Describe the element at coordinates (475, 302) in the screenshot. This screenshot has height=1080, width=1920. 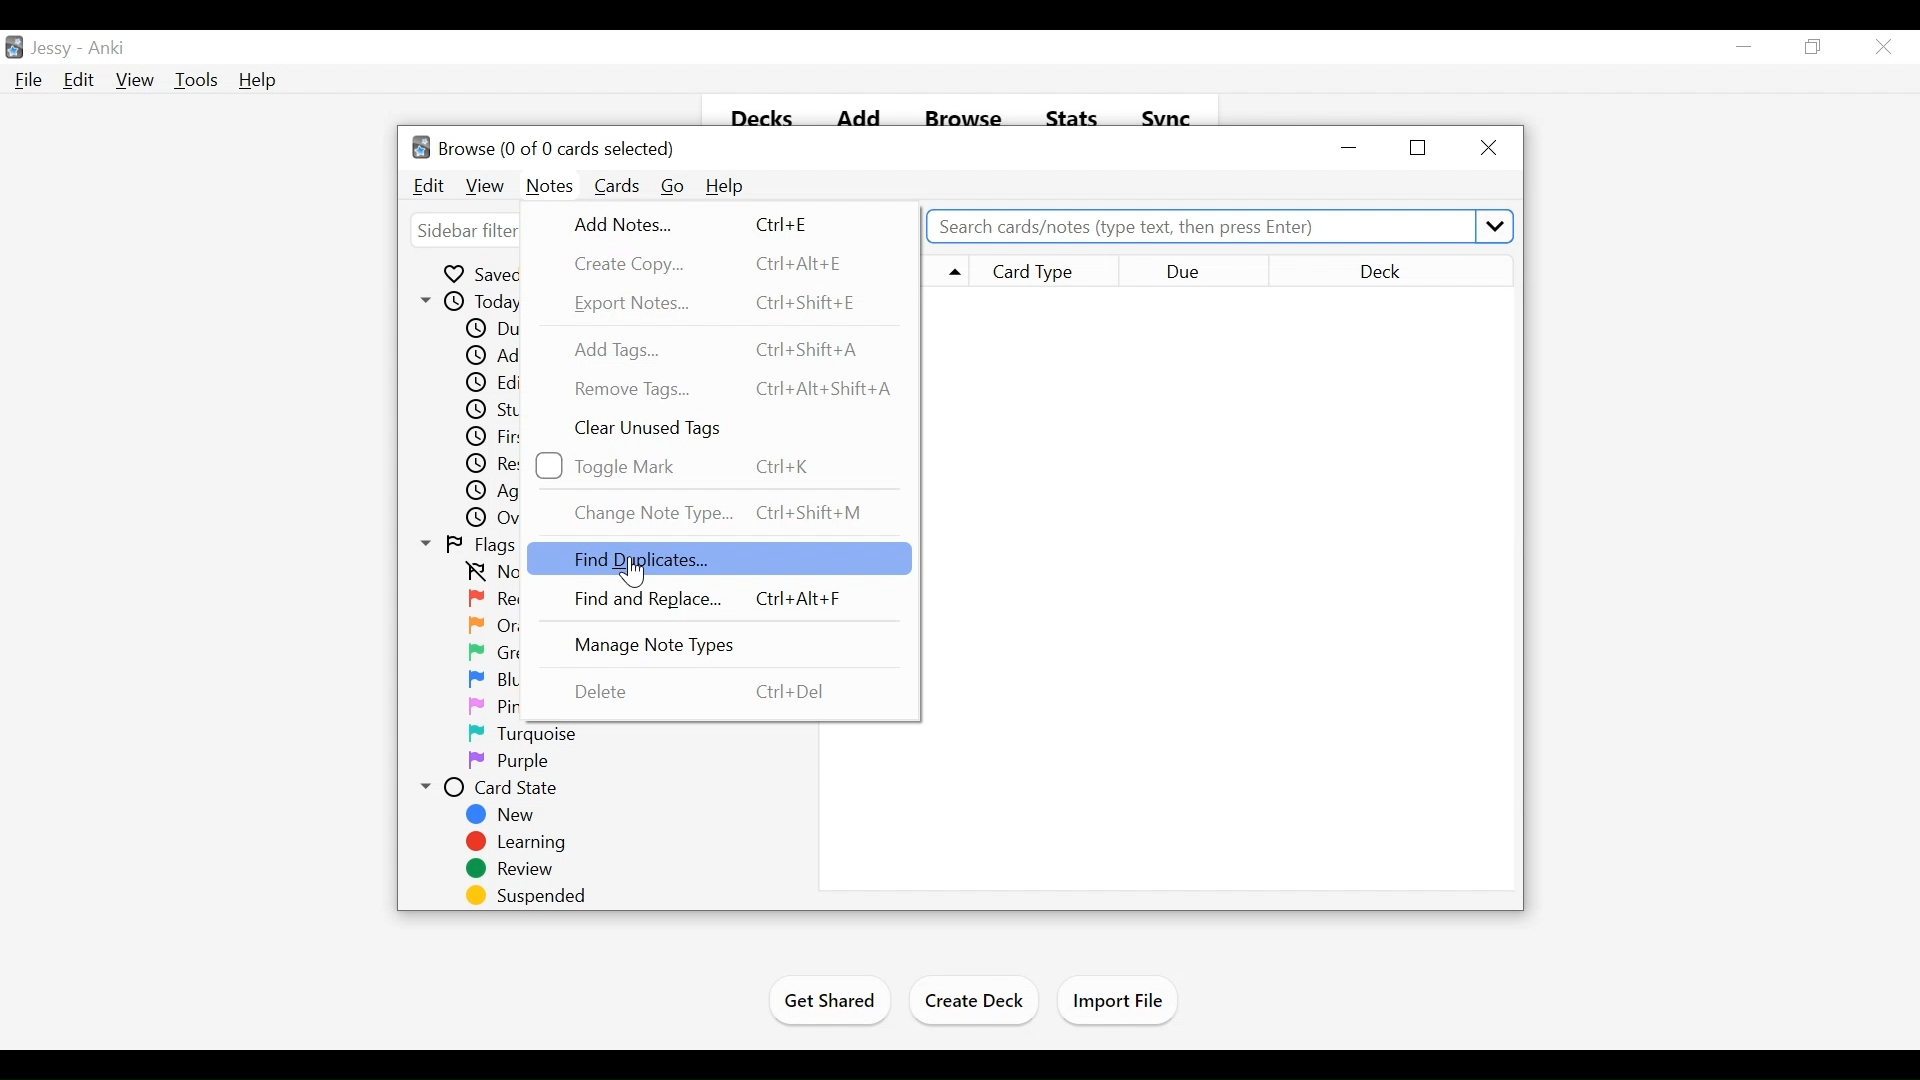
I see `Today` at that location.